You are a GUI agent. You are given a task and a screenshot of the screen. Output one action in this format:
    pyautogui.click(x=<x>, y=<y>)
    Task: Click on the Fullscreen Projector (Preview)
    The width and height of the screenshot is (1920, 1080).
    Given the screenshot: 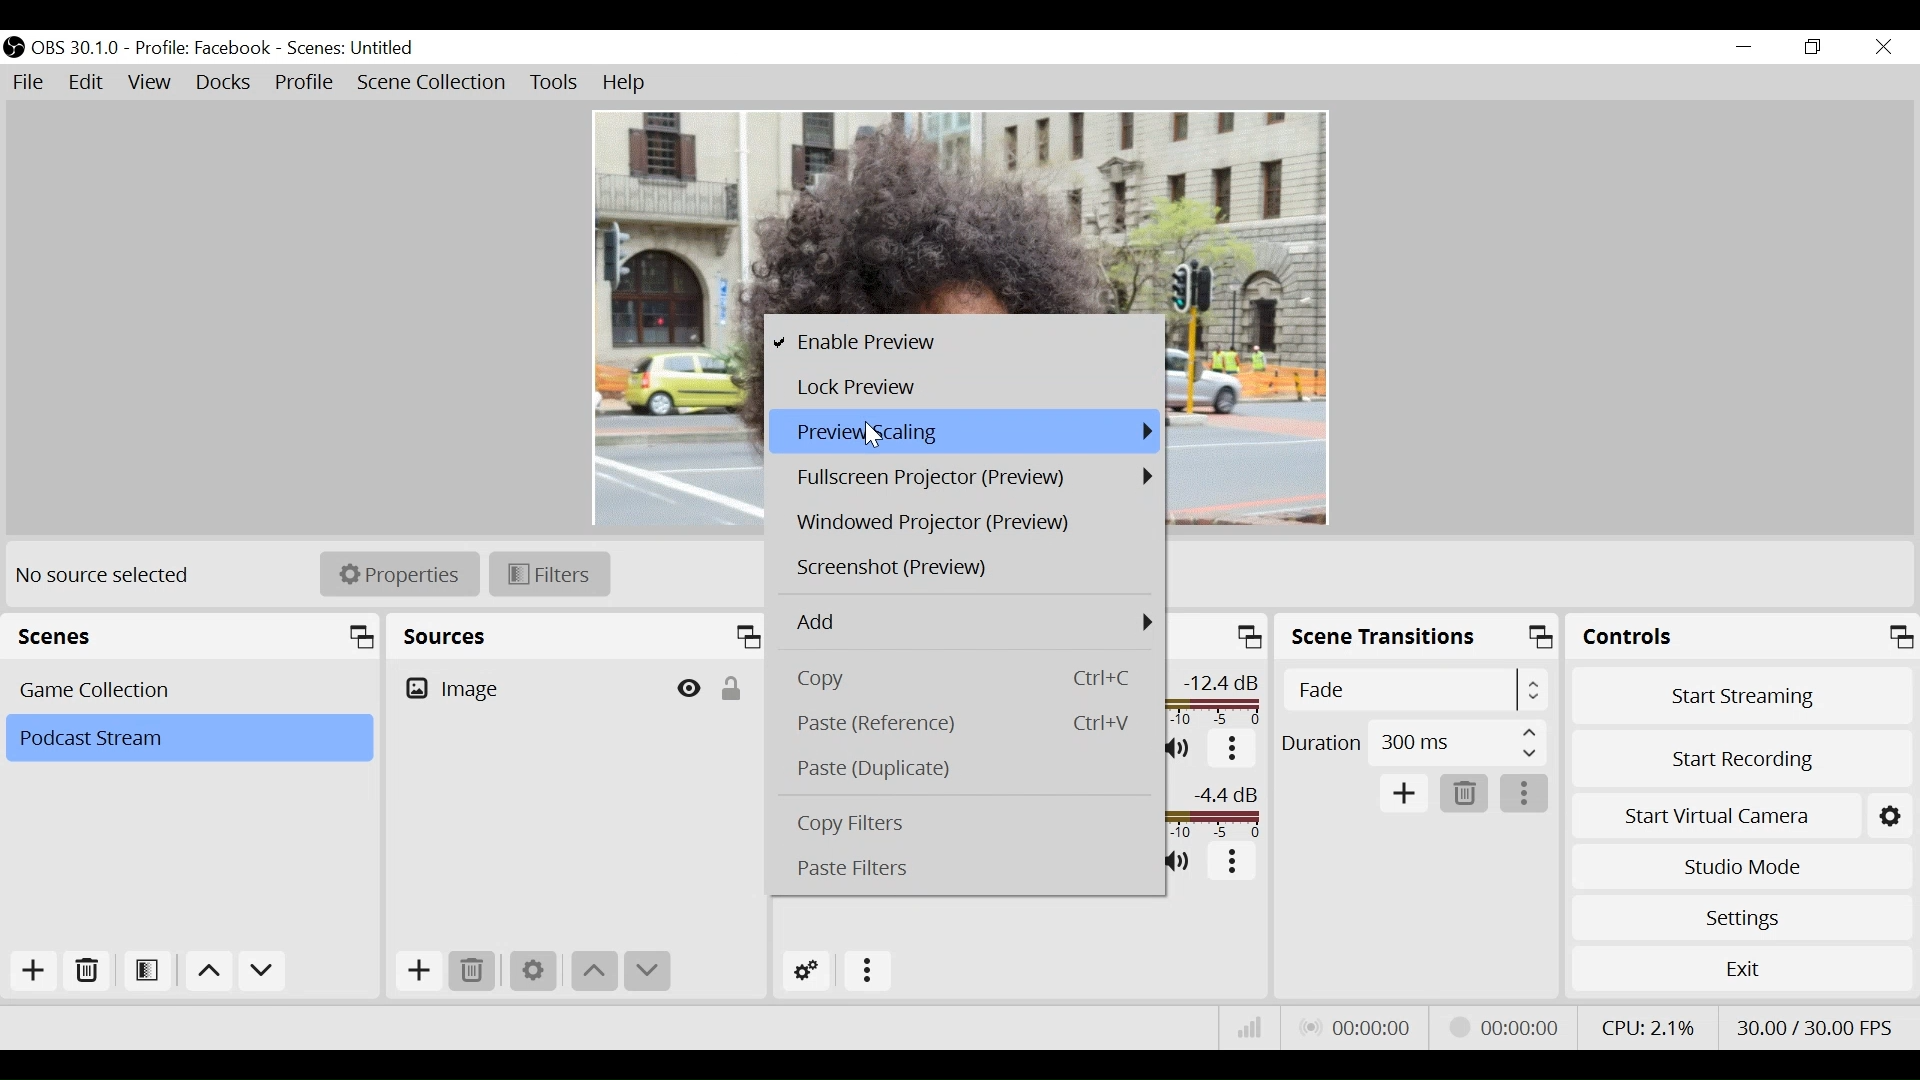 What is the action you would take?
    pyautogui.click(x=967, y=478)
    